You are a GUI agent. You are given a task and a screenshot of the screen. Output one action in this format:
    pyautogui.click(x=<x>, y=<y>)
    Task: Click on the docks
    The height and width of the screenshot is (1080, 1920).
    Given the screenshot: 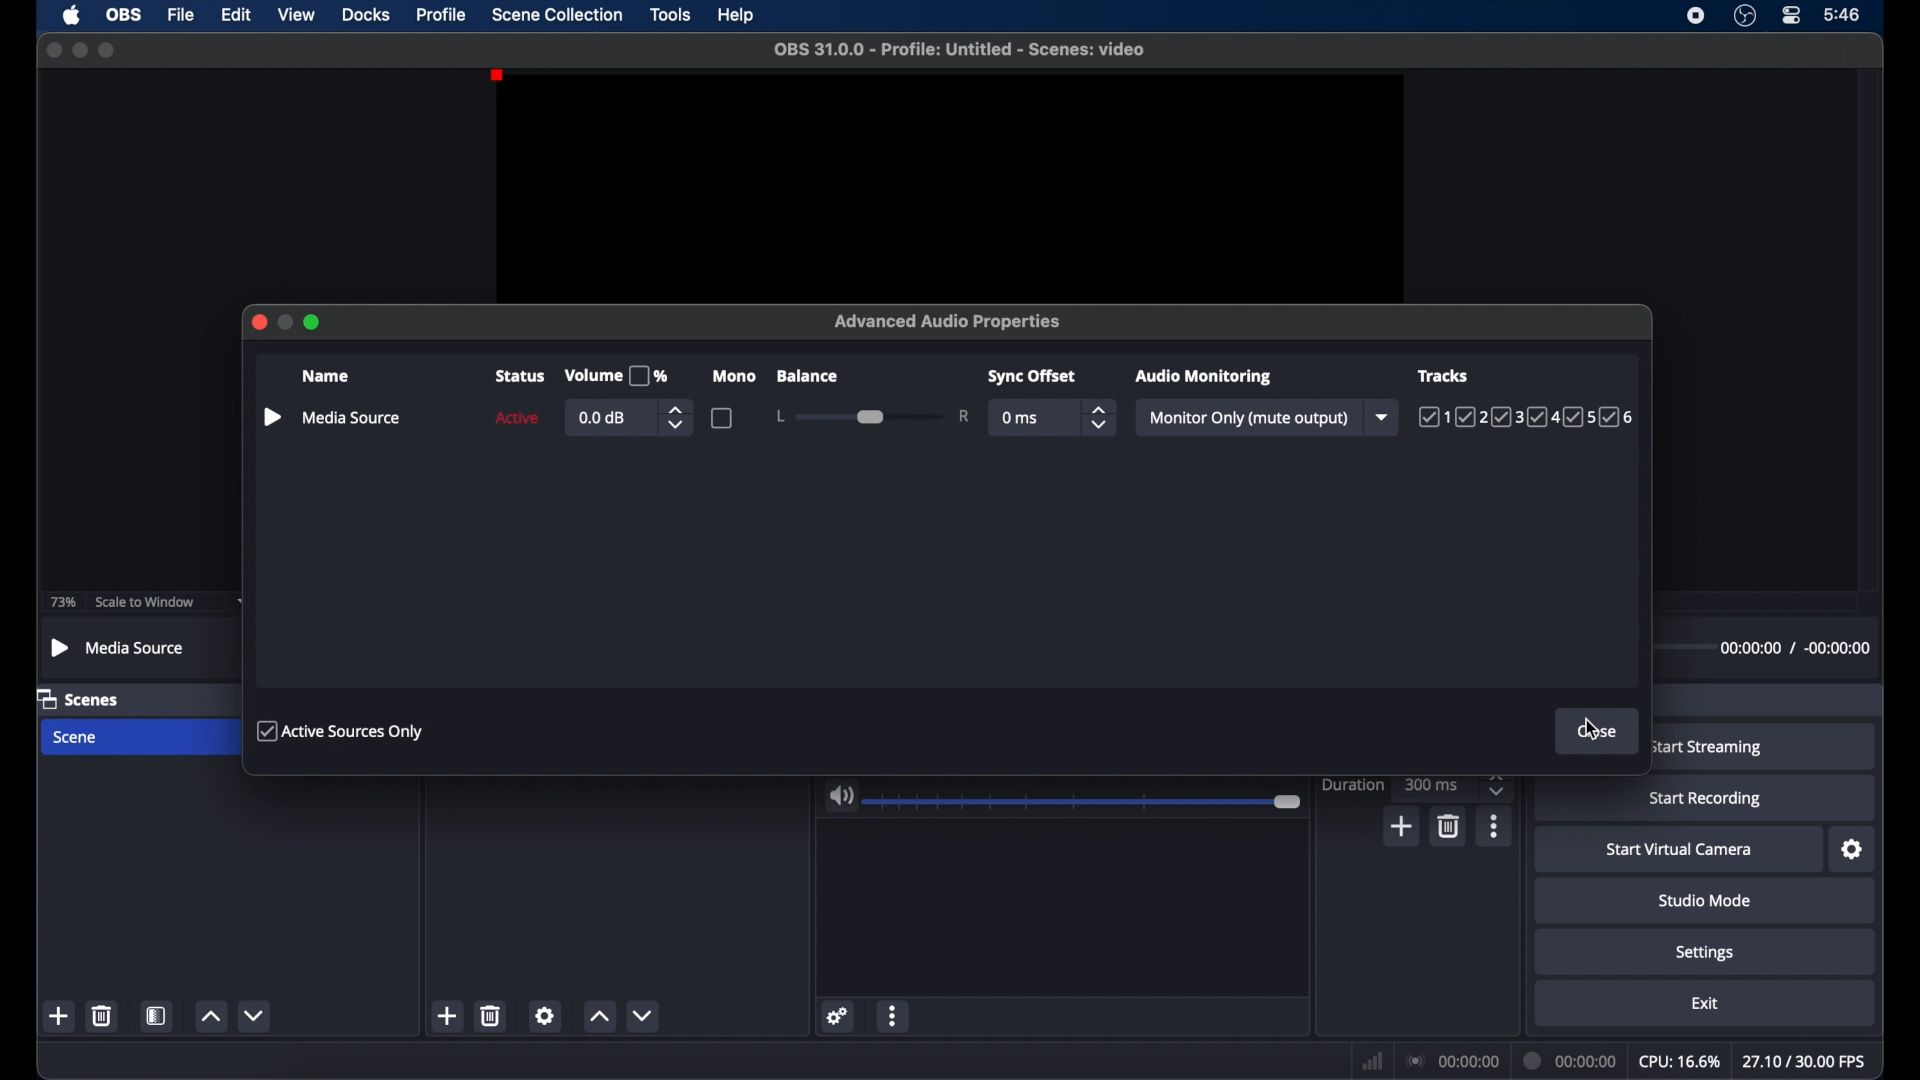 What is the action you would take?
    pyautogui.click(x=367, y=14)
    